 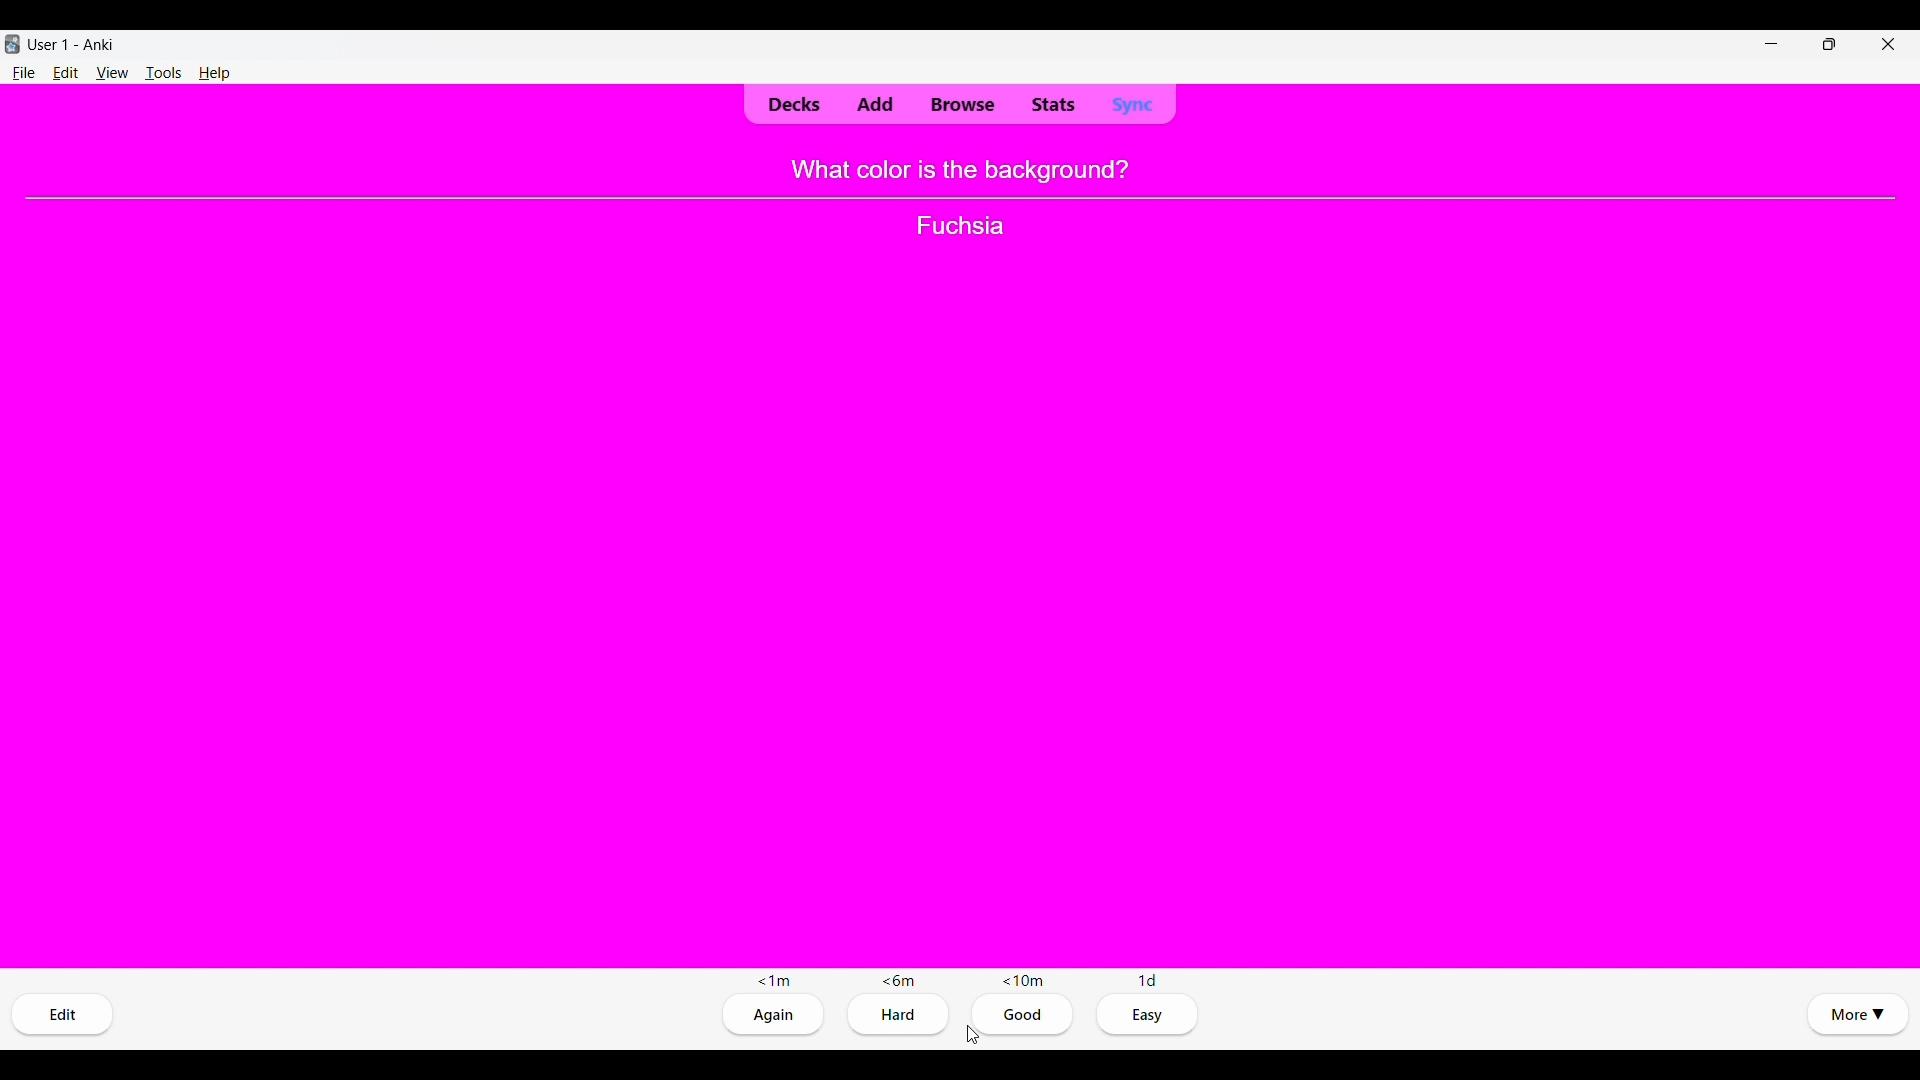 What do you see at coordinates (1856, 1014) in the screenshot?
I see `More options` at bounding box center [1856, 1014].